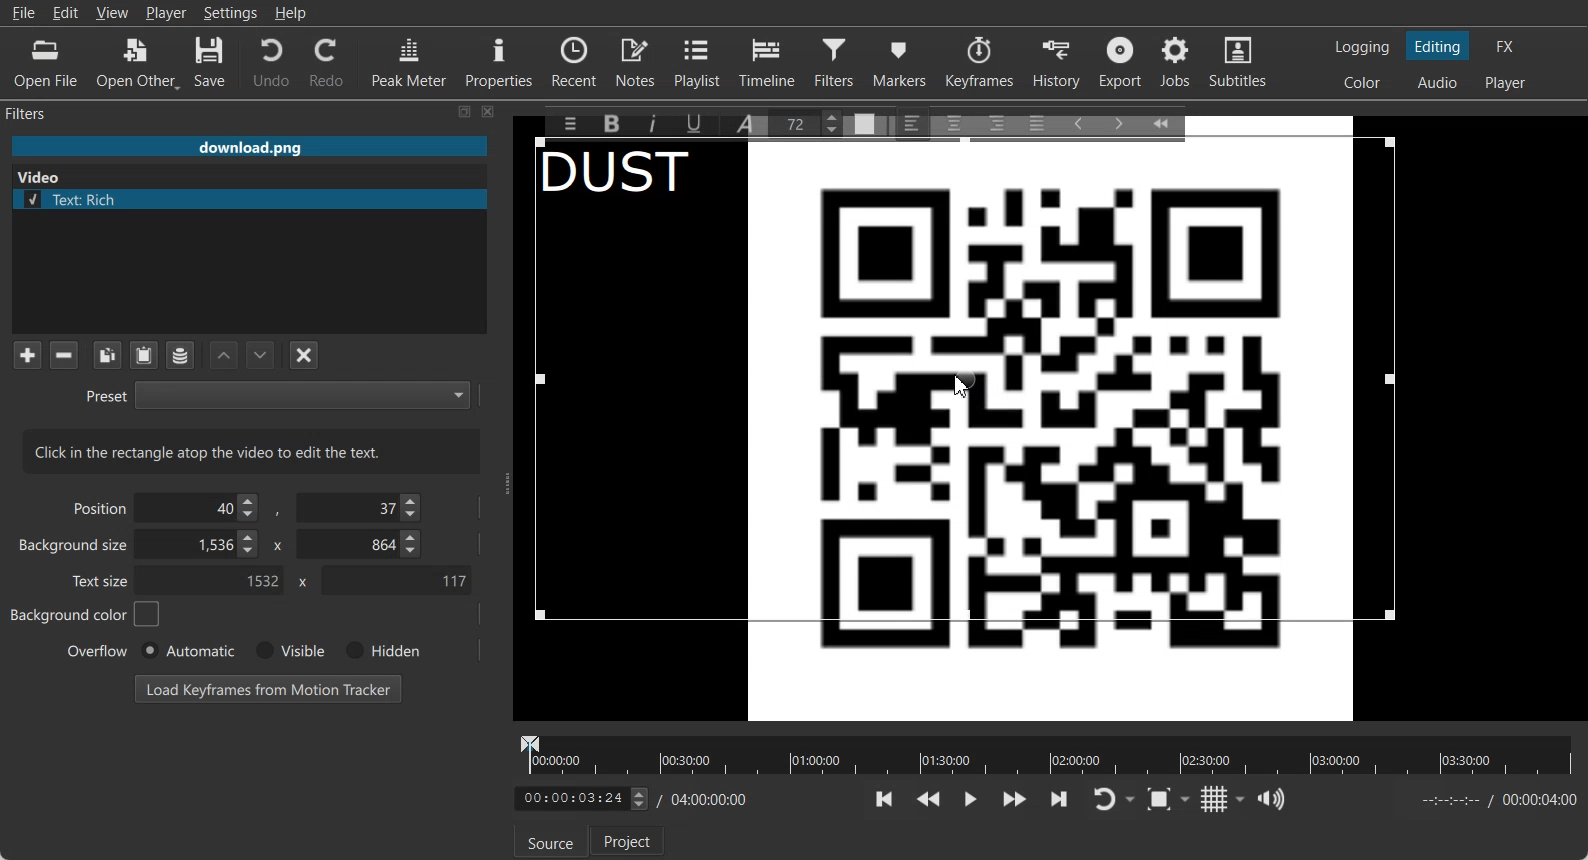  I want to click on Text rich file, so click(257, 199).